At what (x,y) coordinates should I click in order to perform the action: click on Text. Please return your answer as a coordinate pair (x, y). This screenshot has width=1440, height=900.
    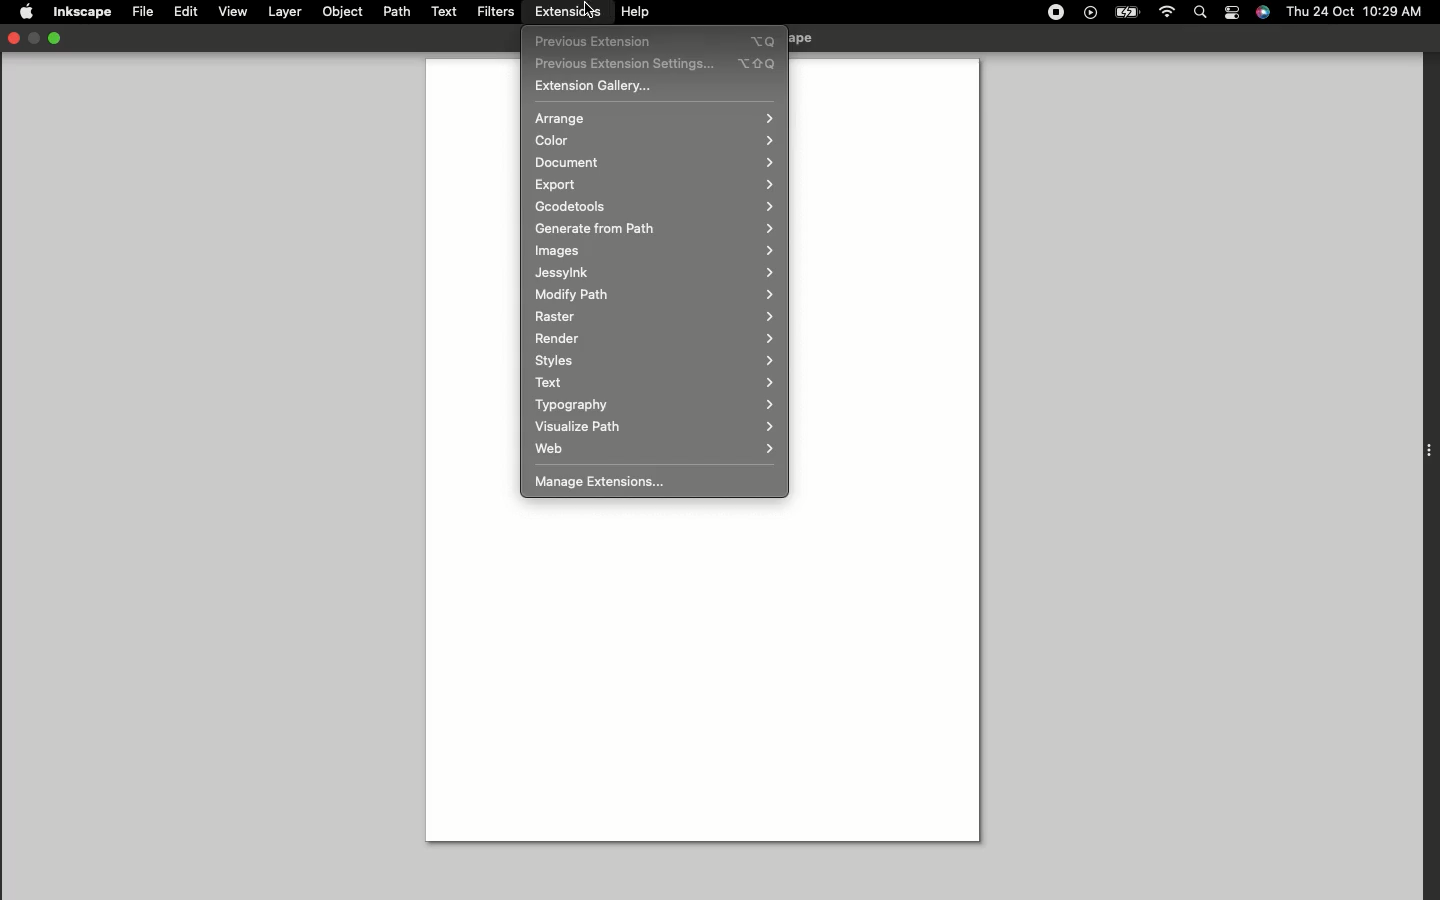
    Looking at the image, I should click on (446, 12).